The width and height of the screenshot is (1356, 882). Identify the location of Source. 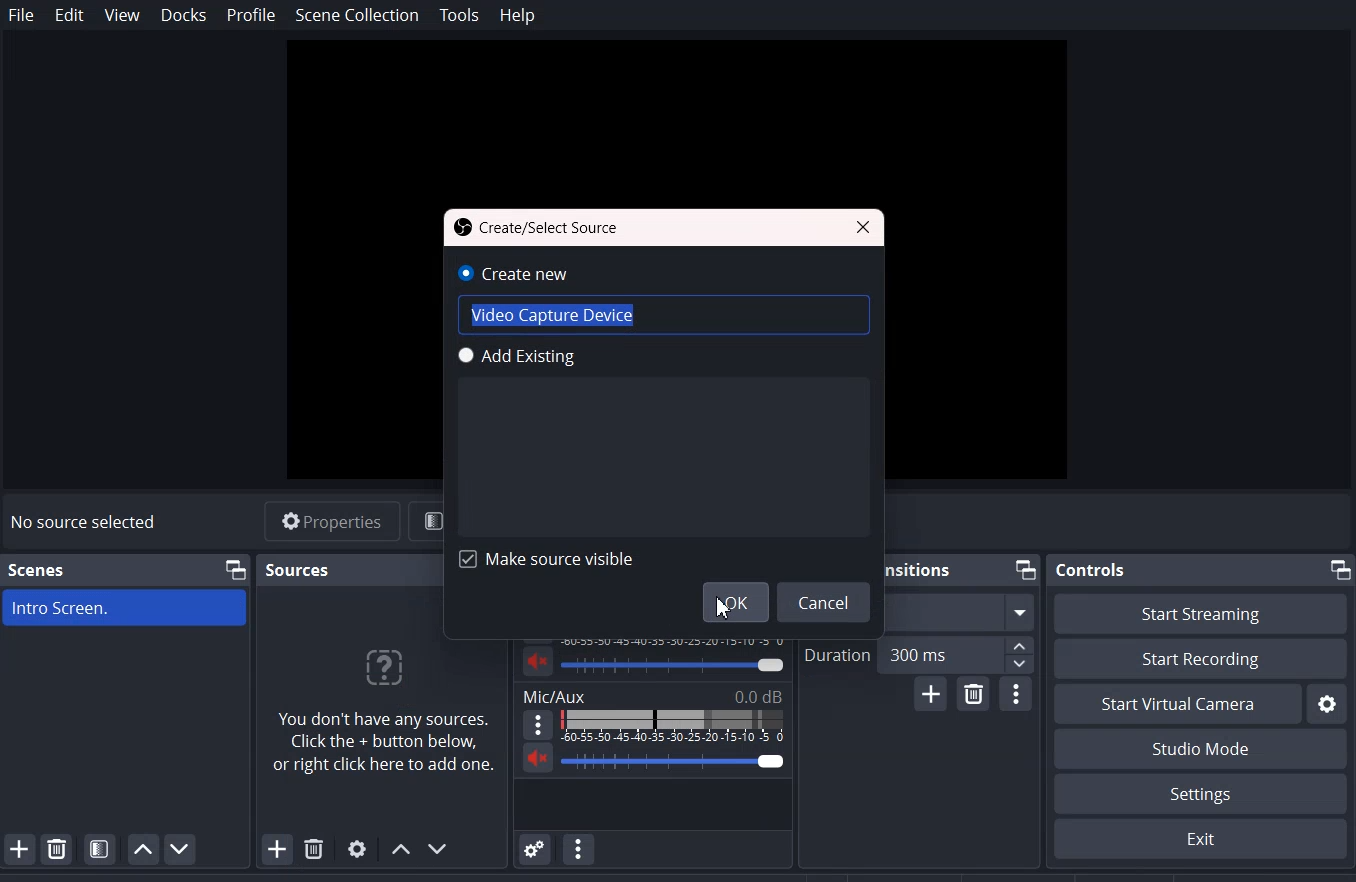
(298, 569).